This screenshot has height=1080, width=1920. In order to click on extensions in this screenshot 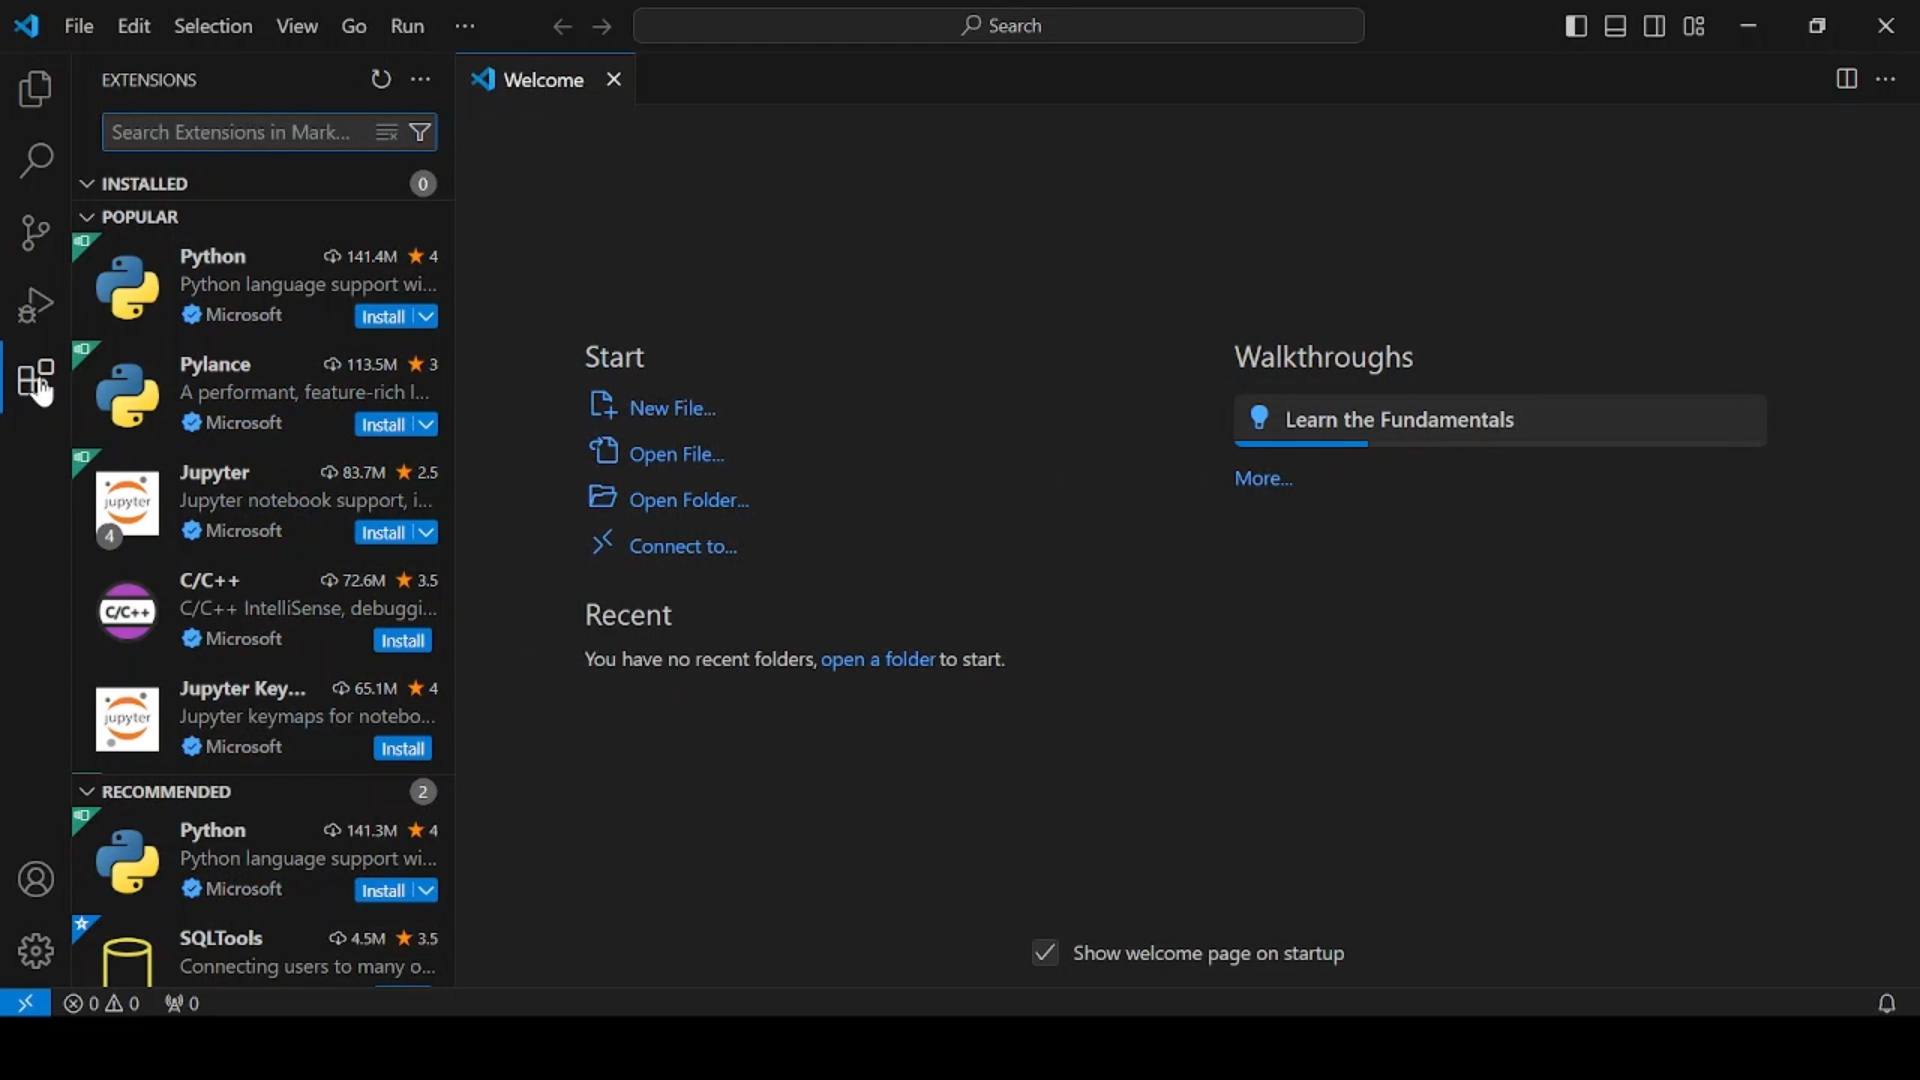, I will do `click(36, 375)`.